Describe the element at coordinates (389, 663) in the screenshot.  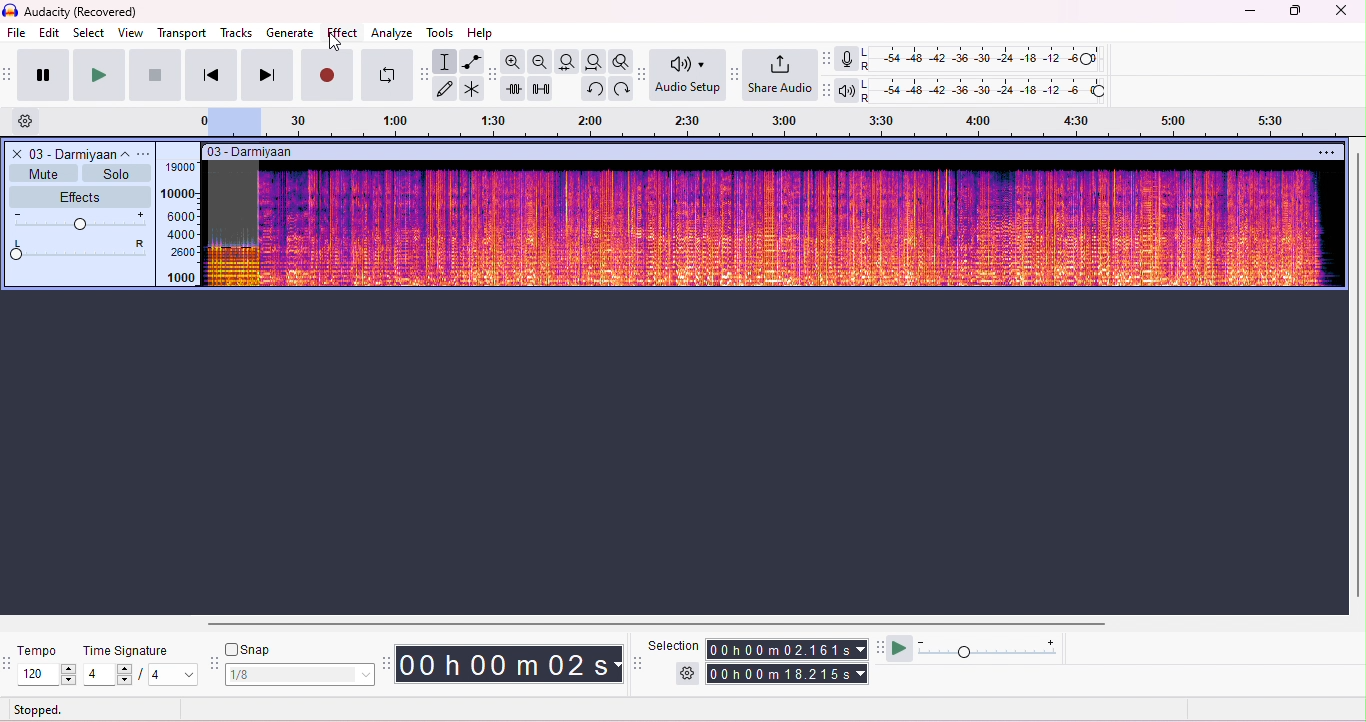
I see `time tool bar` at that location.